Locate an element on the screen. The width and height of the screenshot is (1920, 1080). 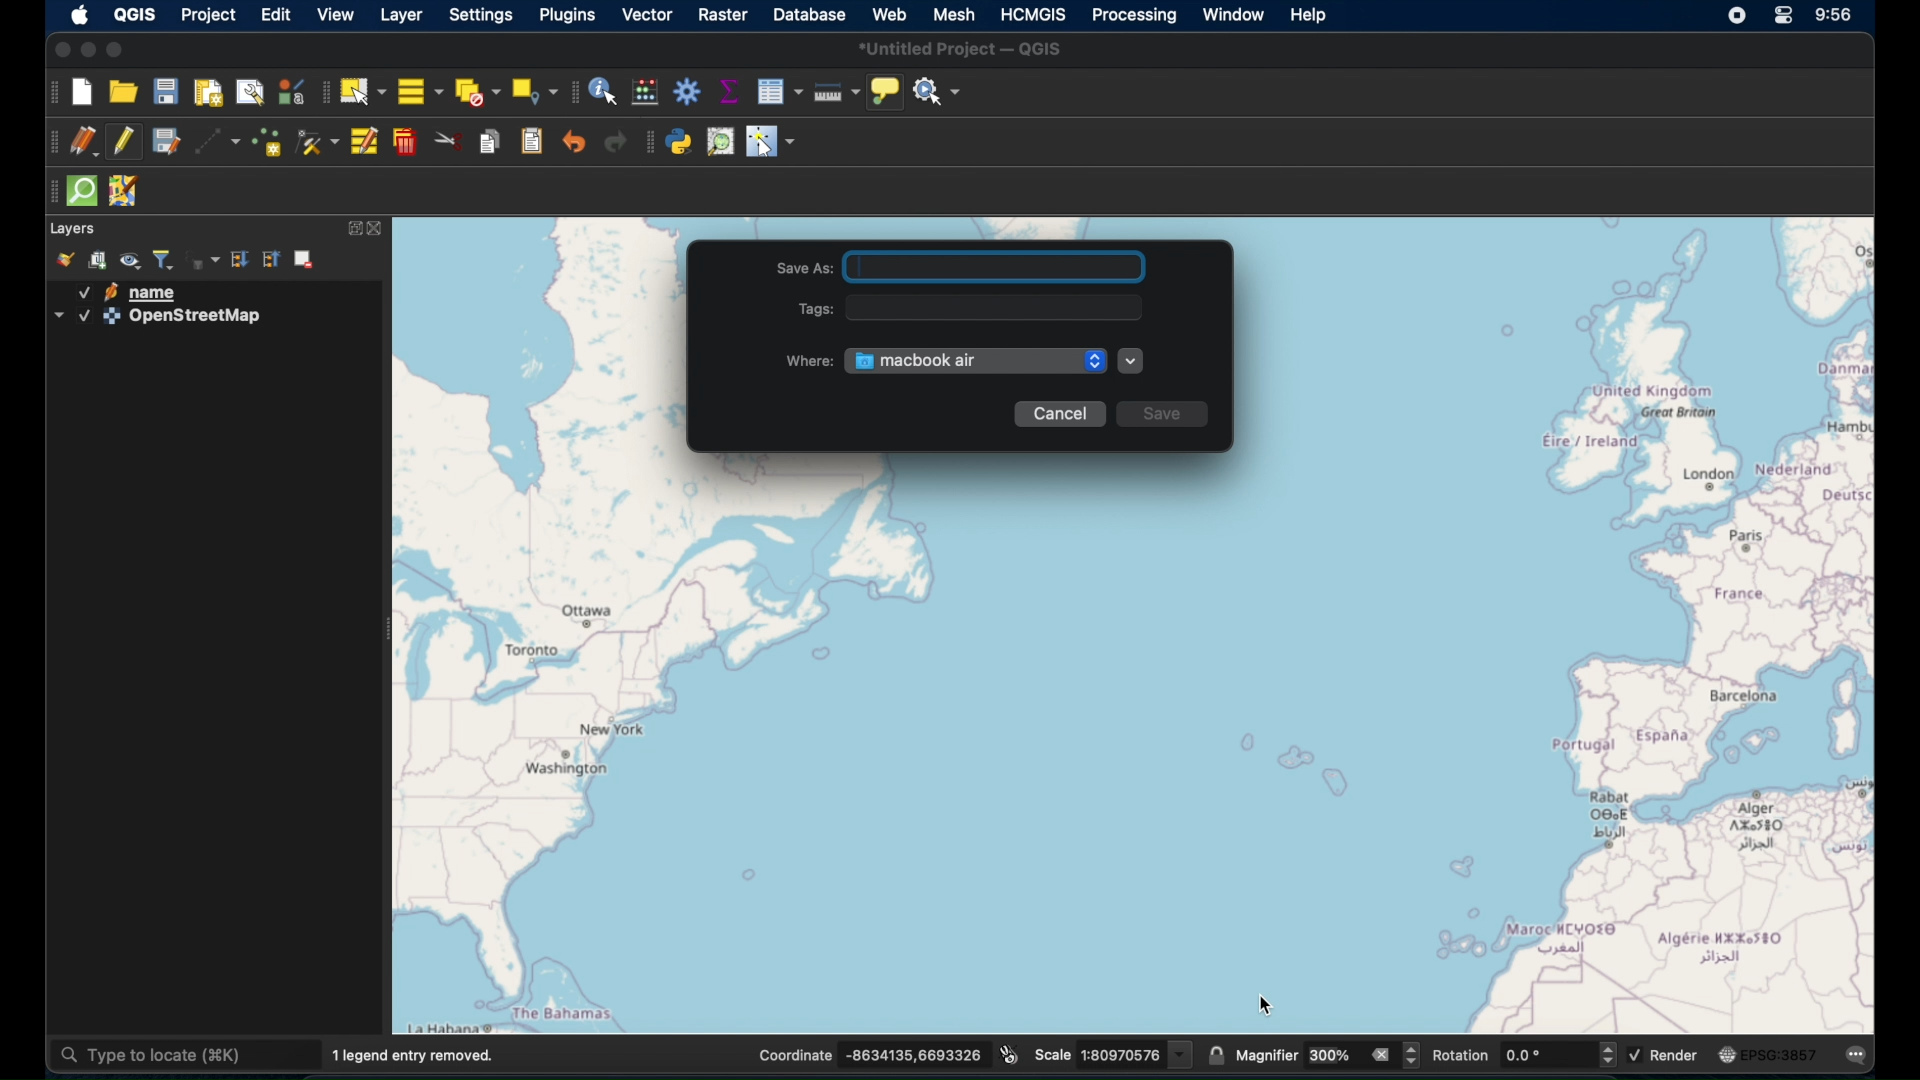
rotation is located at coordinates (1522, 1055).